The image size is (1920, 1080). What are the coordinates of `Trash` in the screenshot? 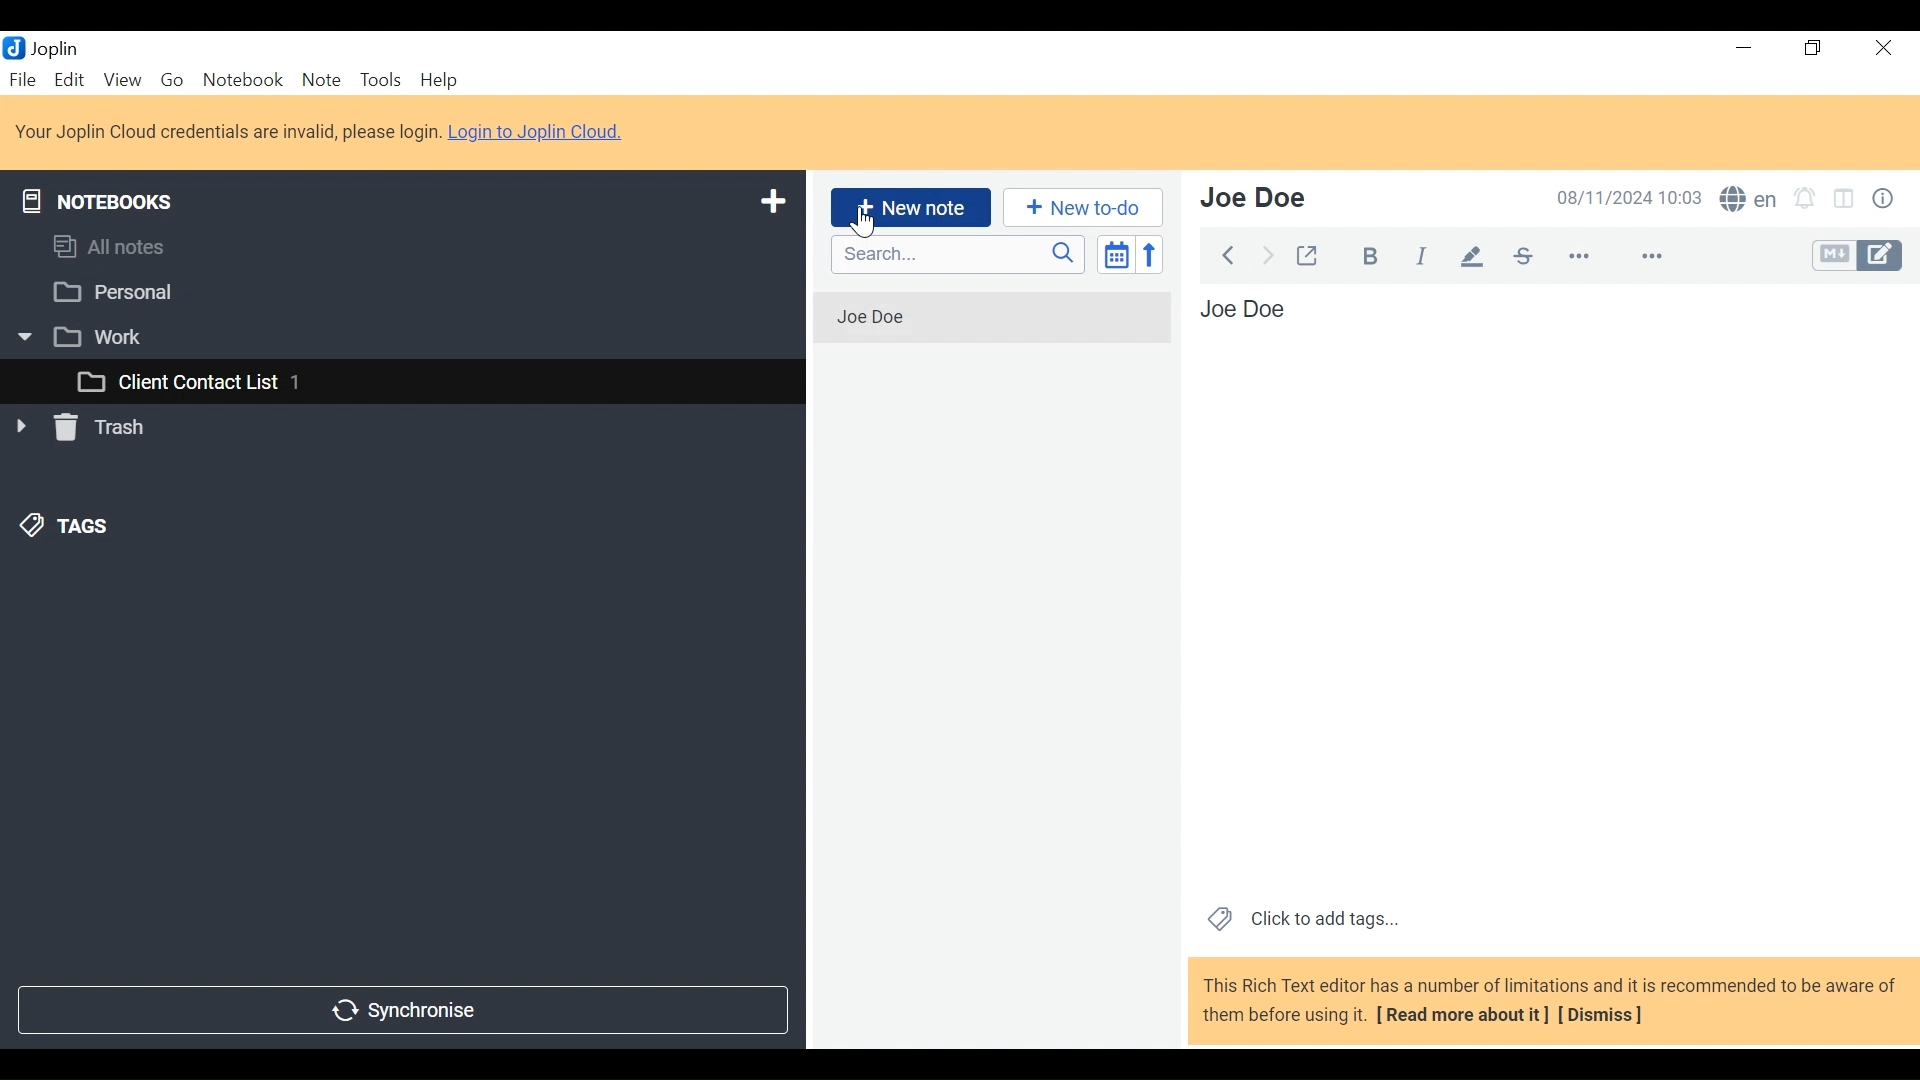 It's located at (84, 431).